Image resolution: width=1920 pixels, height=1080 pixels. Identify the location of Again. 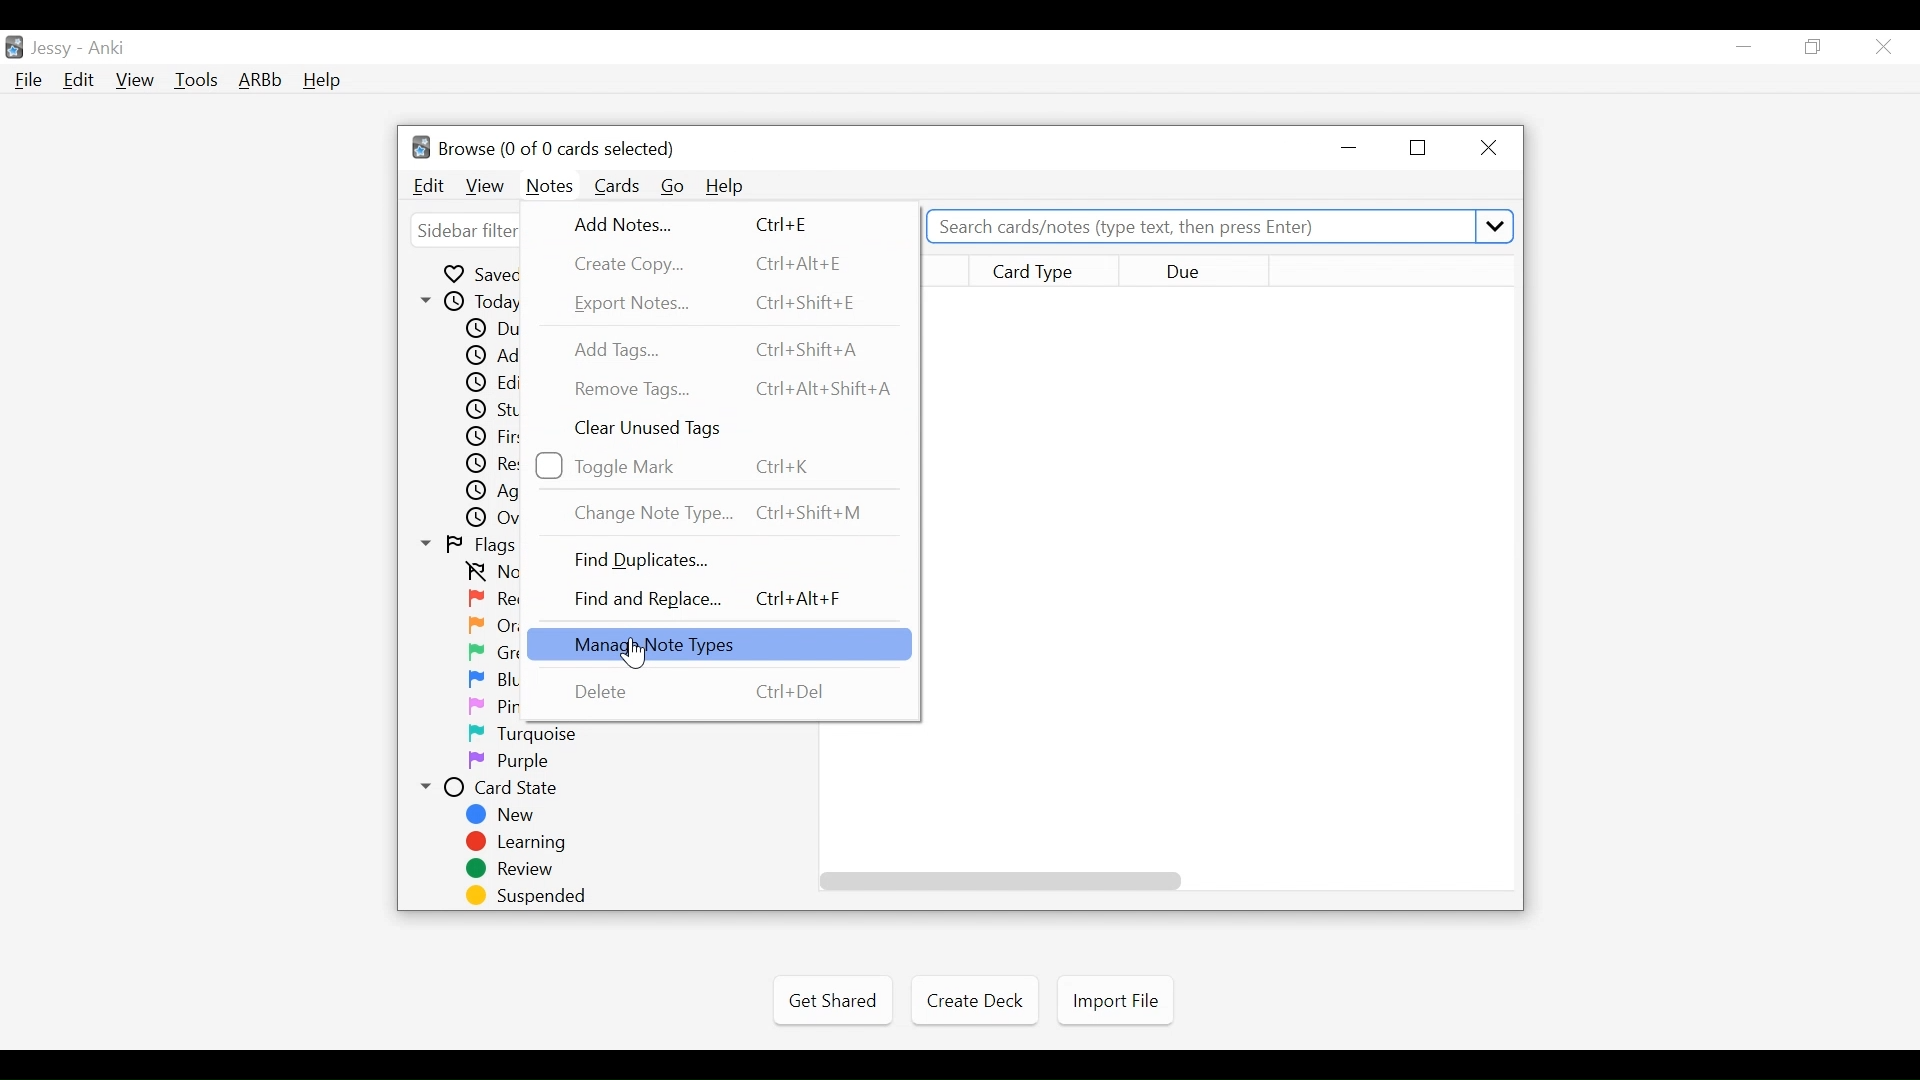
(489, 490).